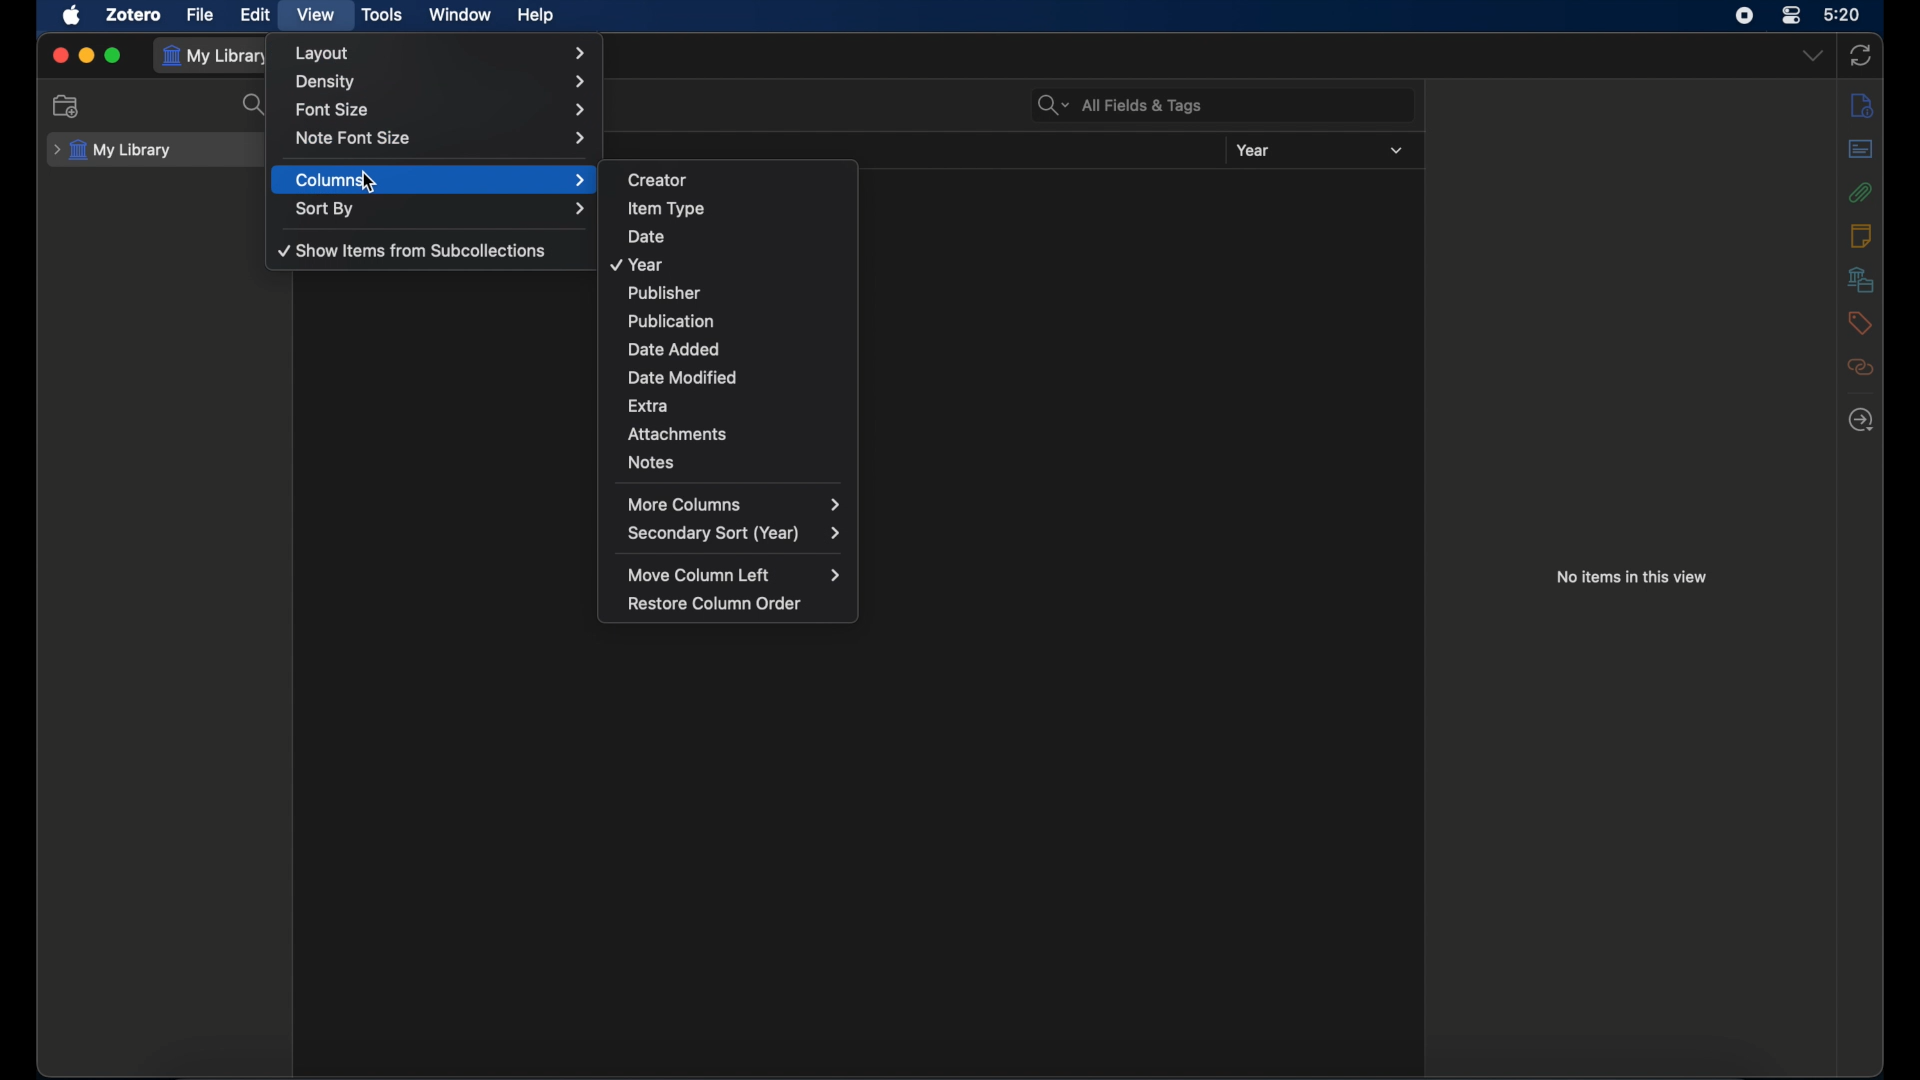 The width and height of the screenshot is (1920, 1080). What do you see at coordinates (382, 14) in the screenshot?
I see `tools` at bounding box center [382, 14].